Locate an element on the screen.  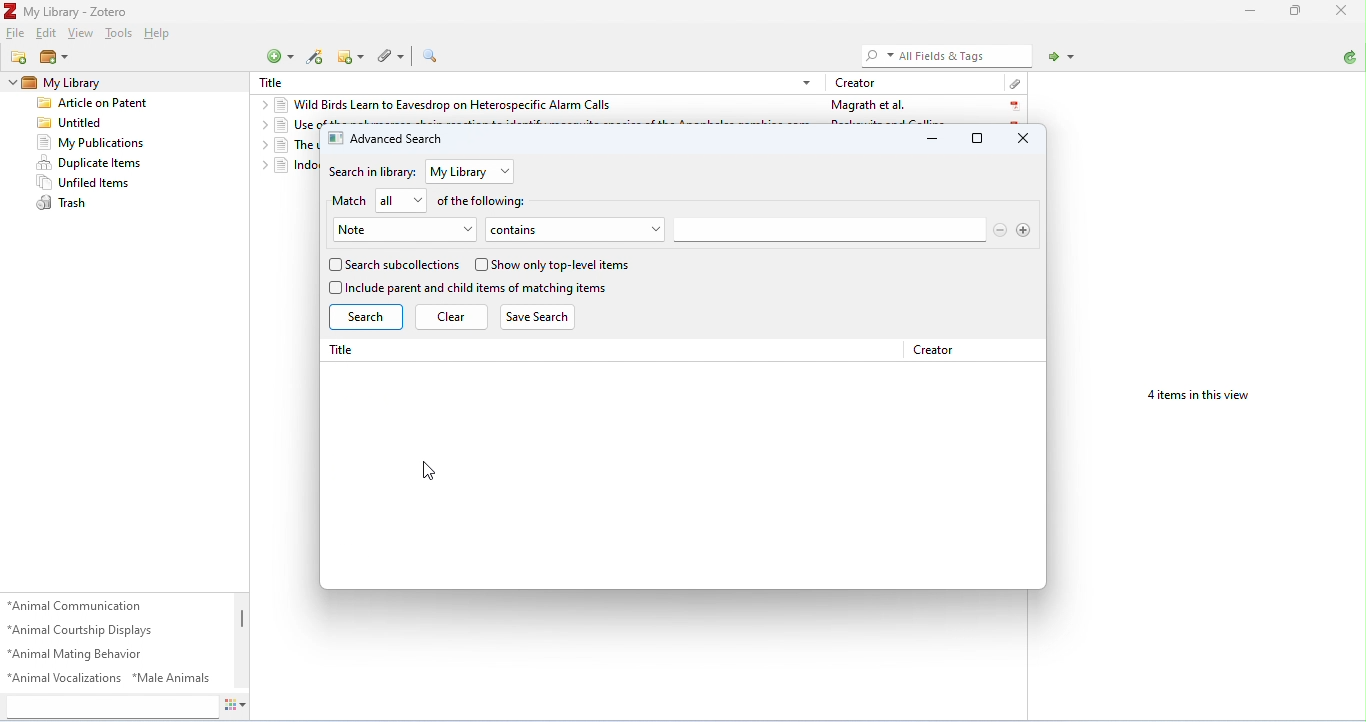
trash is located at coordinates (63, 204).